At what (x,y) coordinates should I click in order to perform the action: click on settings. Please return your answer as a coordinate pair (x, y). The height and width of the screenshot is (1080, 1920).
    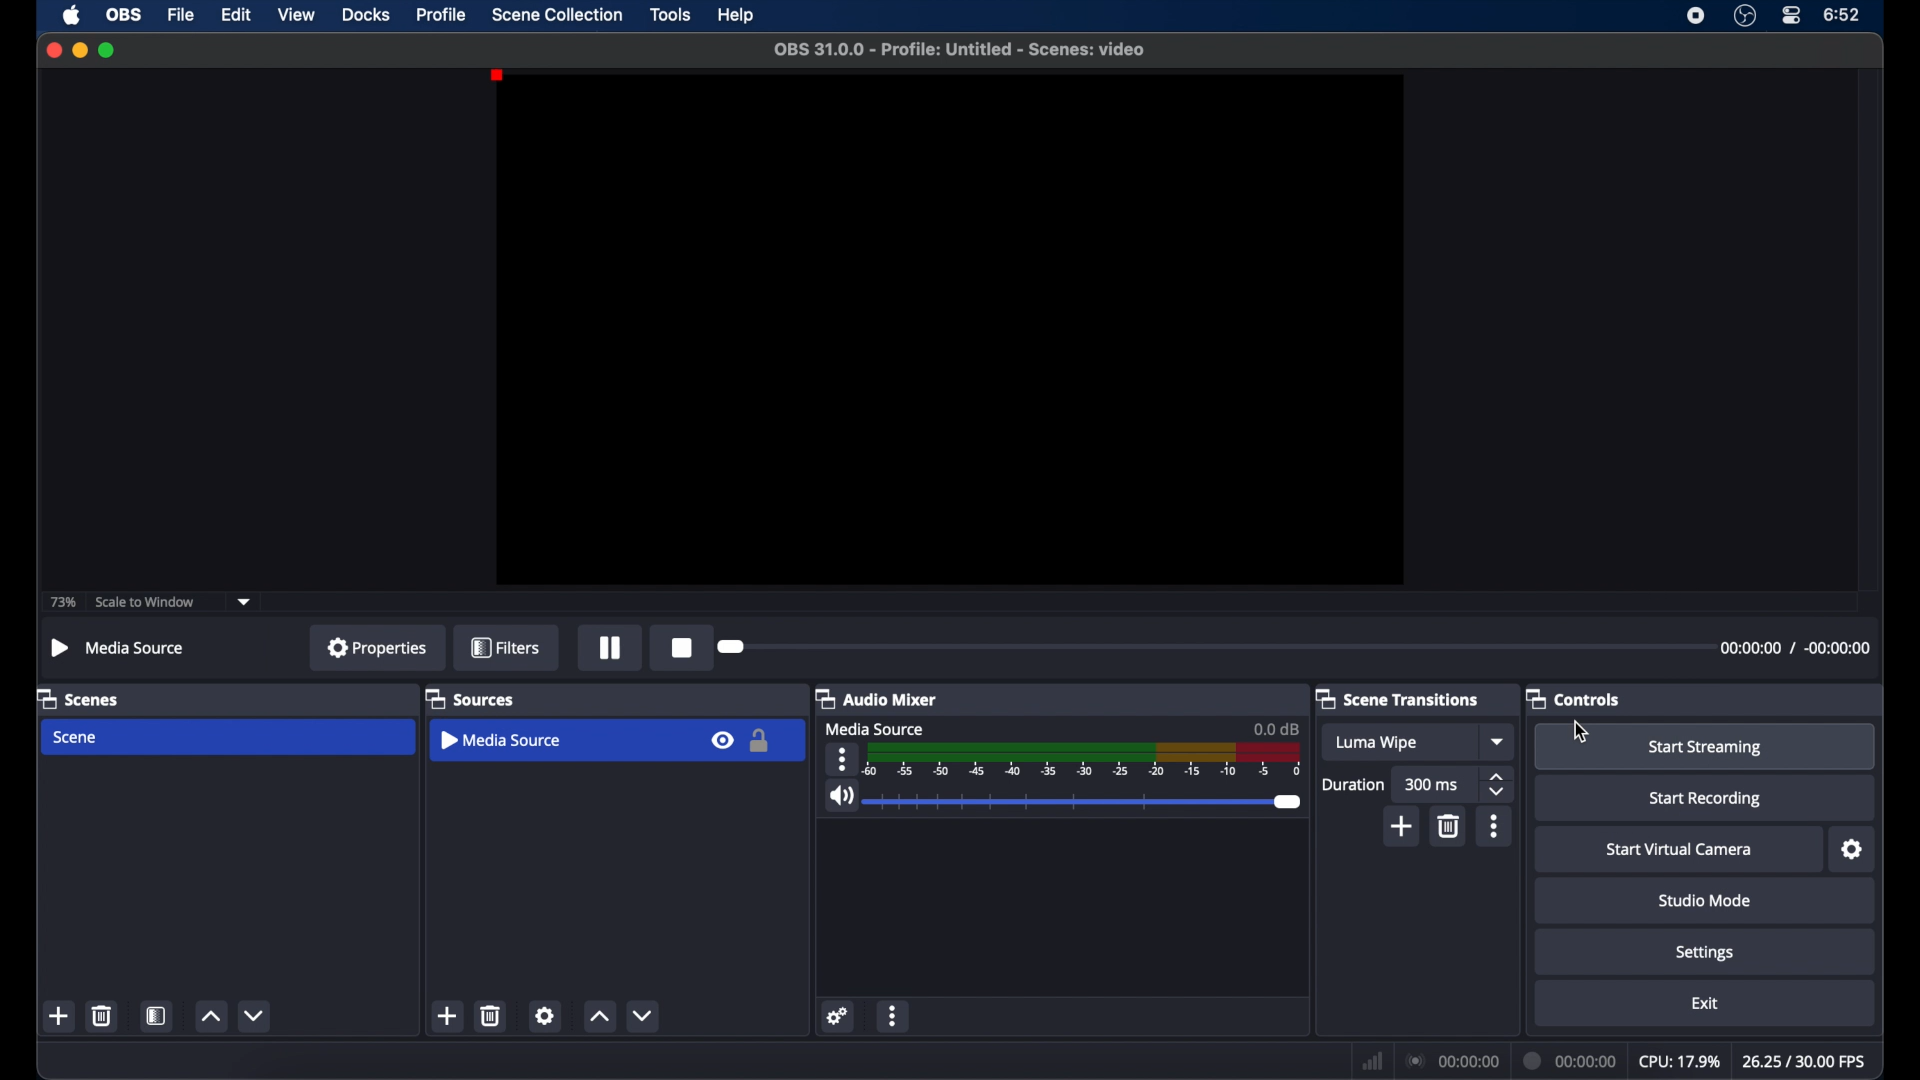
    Looking at the image, I should click on (545, 1016).